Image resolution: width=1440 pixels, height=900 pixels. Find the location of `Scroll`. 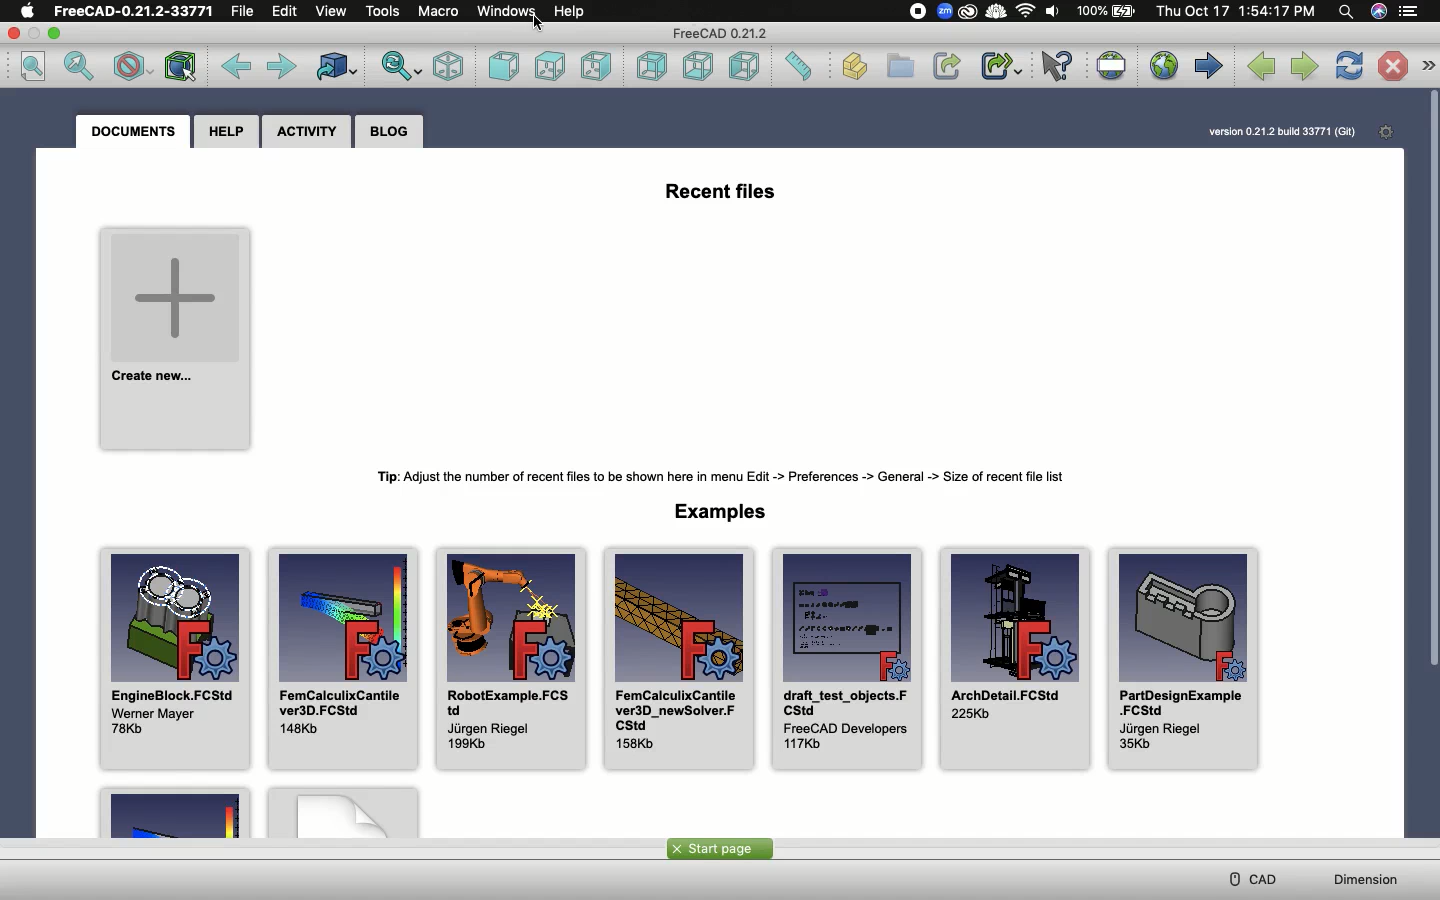

Scroll is located at coordinates (1431, 380).